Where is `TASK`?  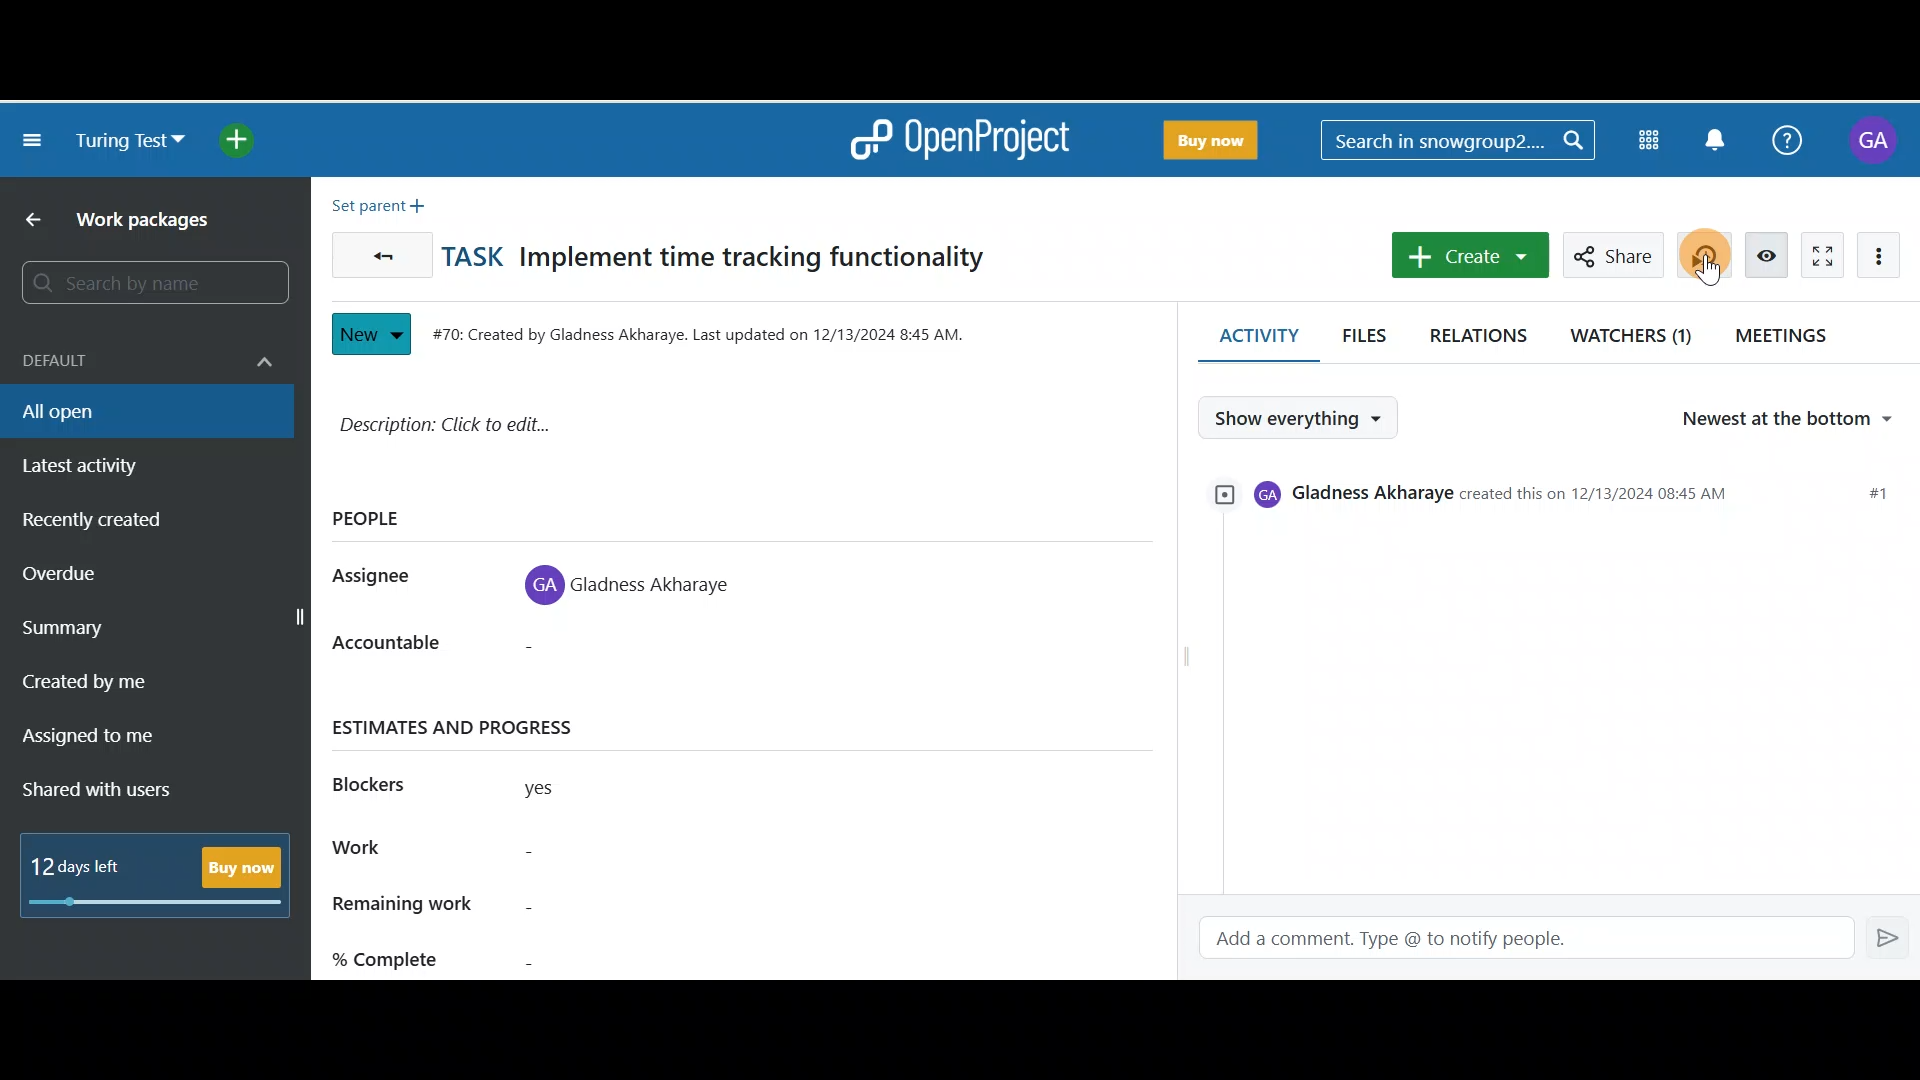 TASK is located at coordinates (478, 256).